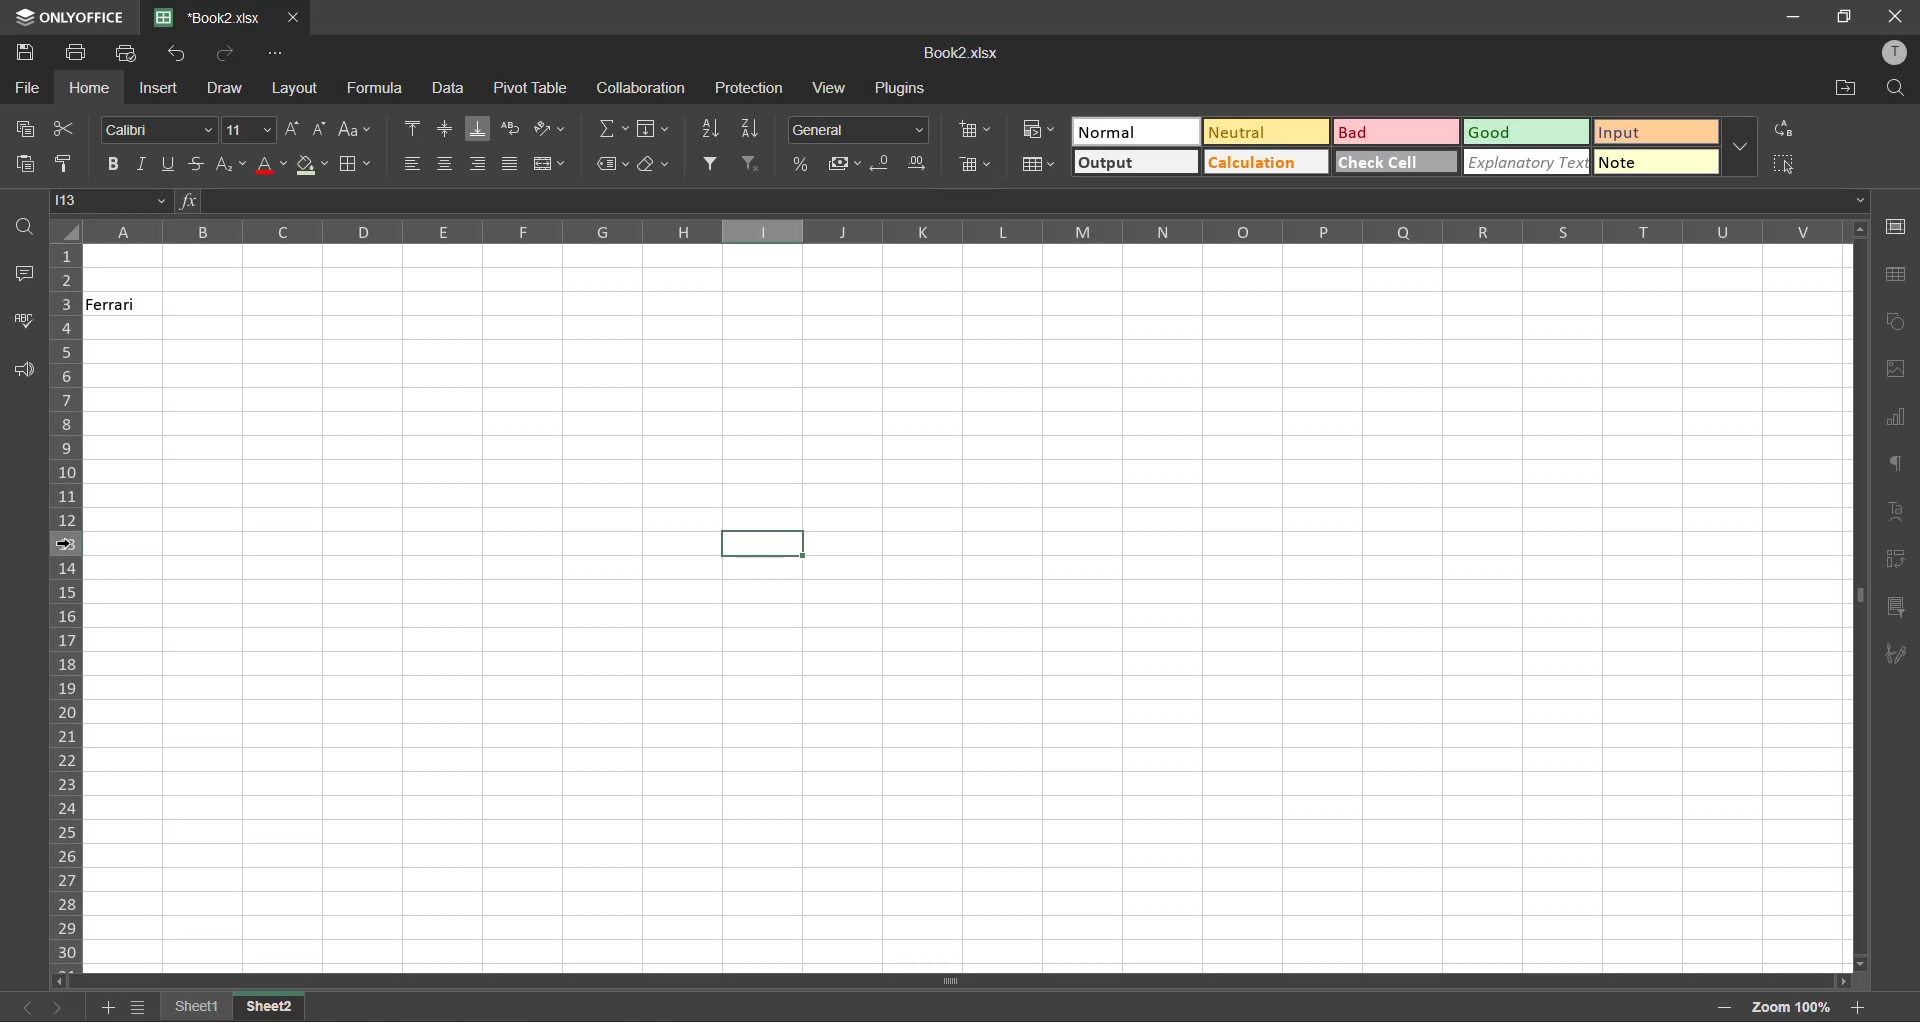  What do you see at coordinates (111, 202) in the screenshot?
I see `cell address` at bounding box center [111, 202].